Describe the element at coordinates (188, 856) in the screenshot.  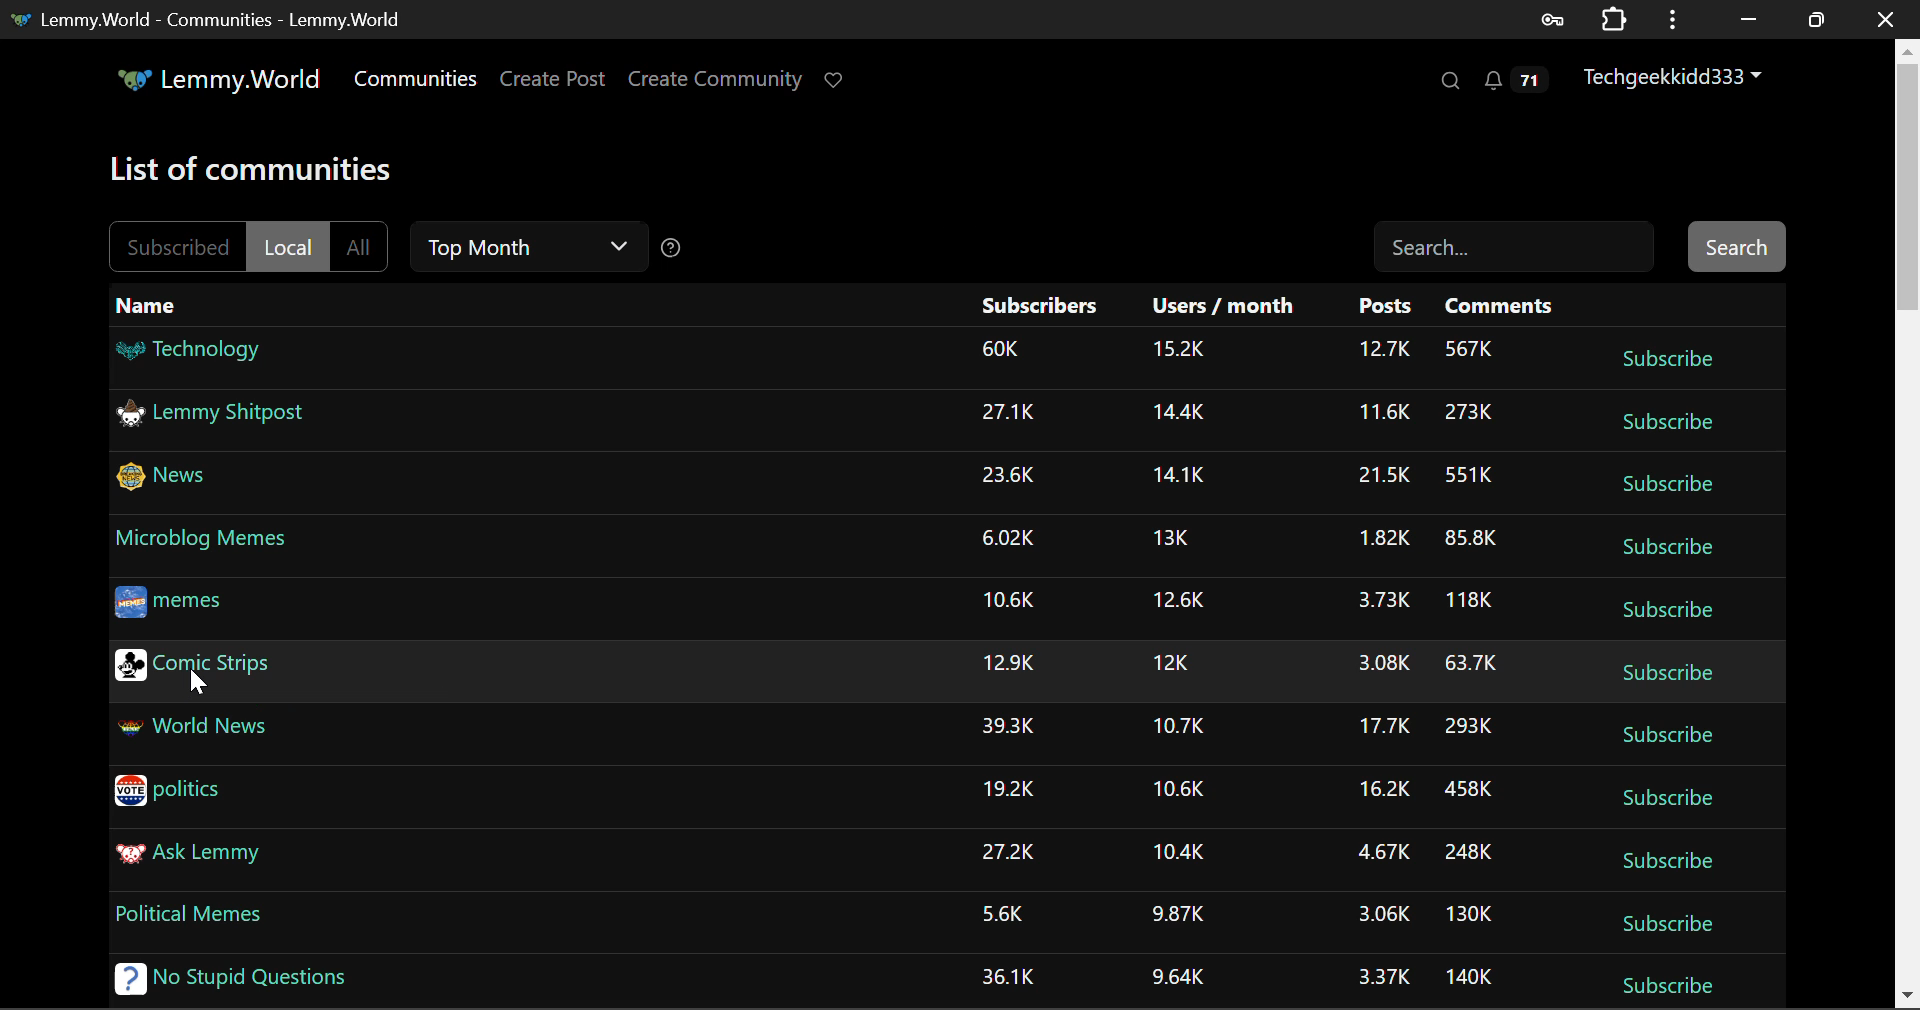
I see `Ask Lemmy` at that location.